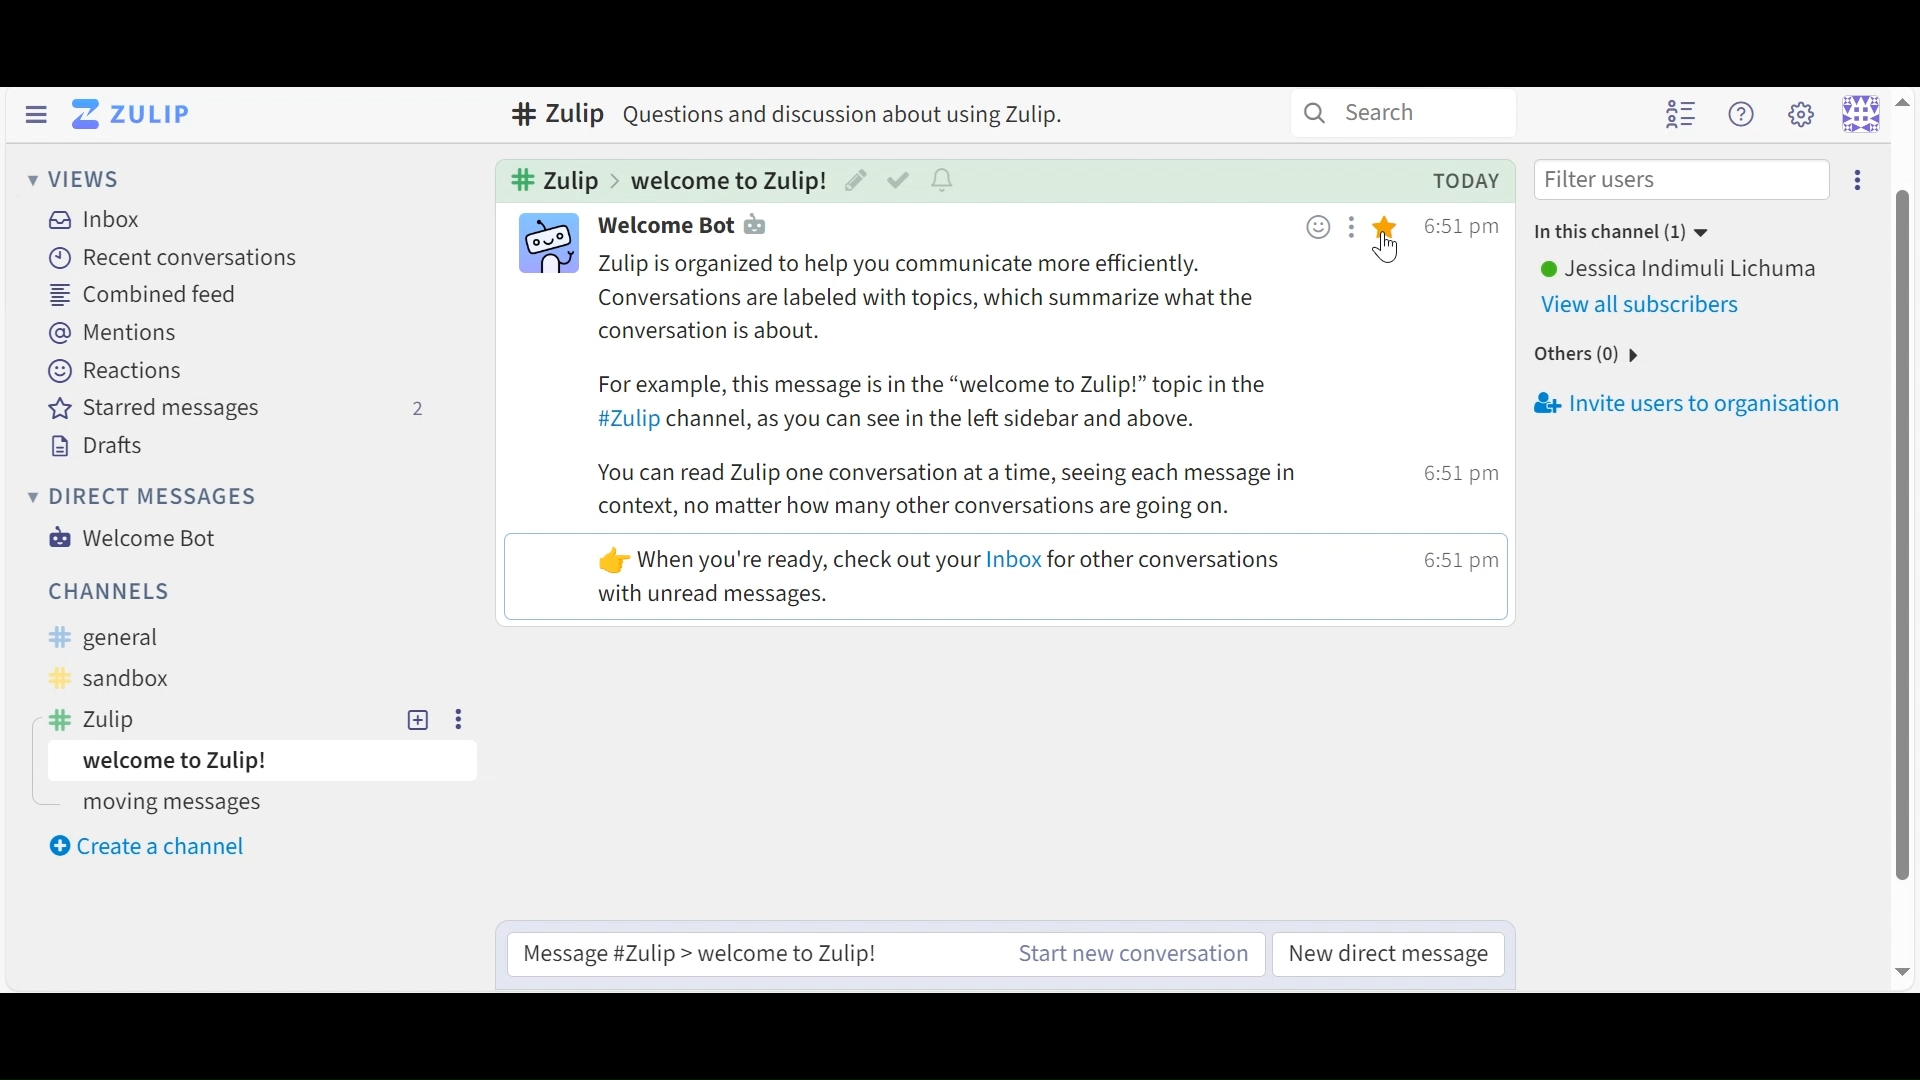 The width and height of the screenshot is (1920, 1080). Describe the element at coordinates (898, 180) in the screenshot. I see `Mark as resolved` at that location.